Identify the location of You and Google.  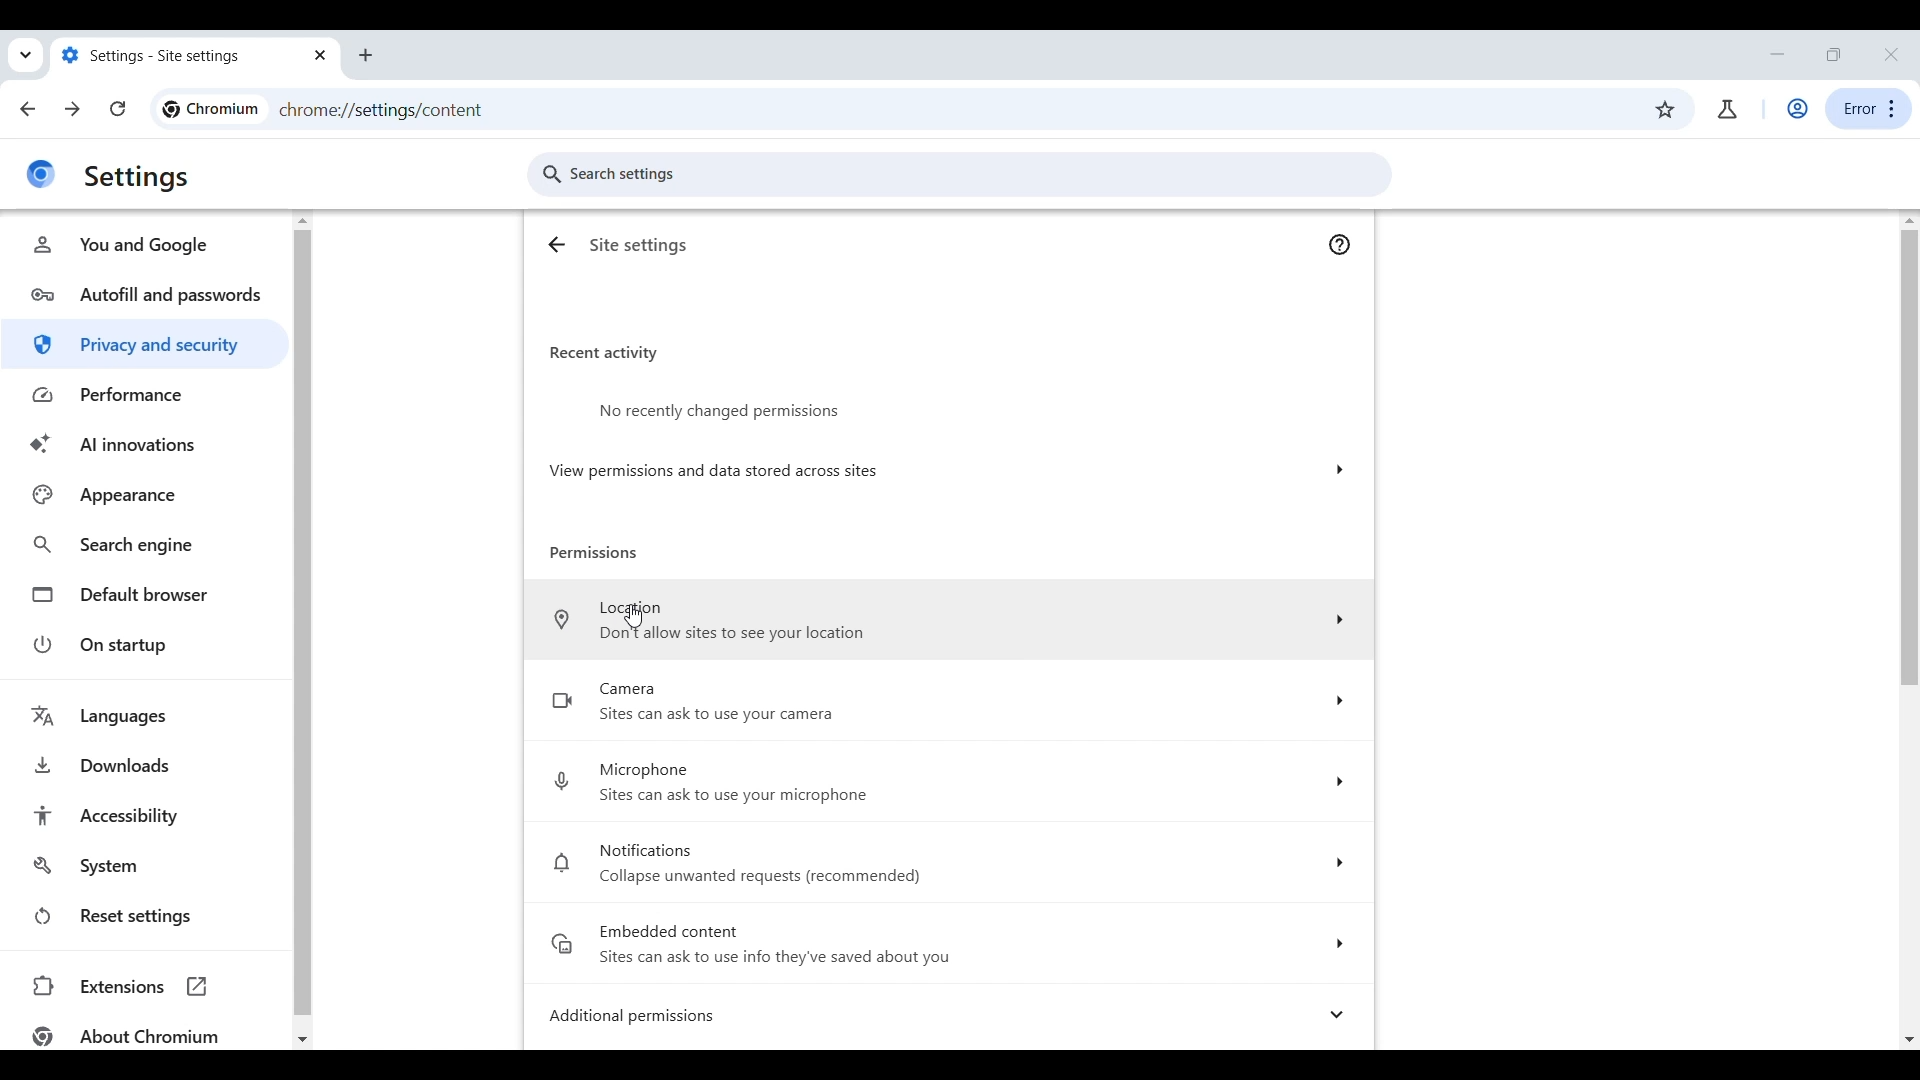
(145, 244).